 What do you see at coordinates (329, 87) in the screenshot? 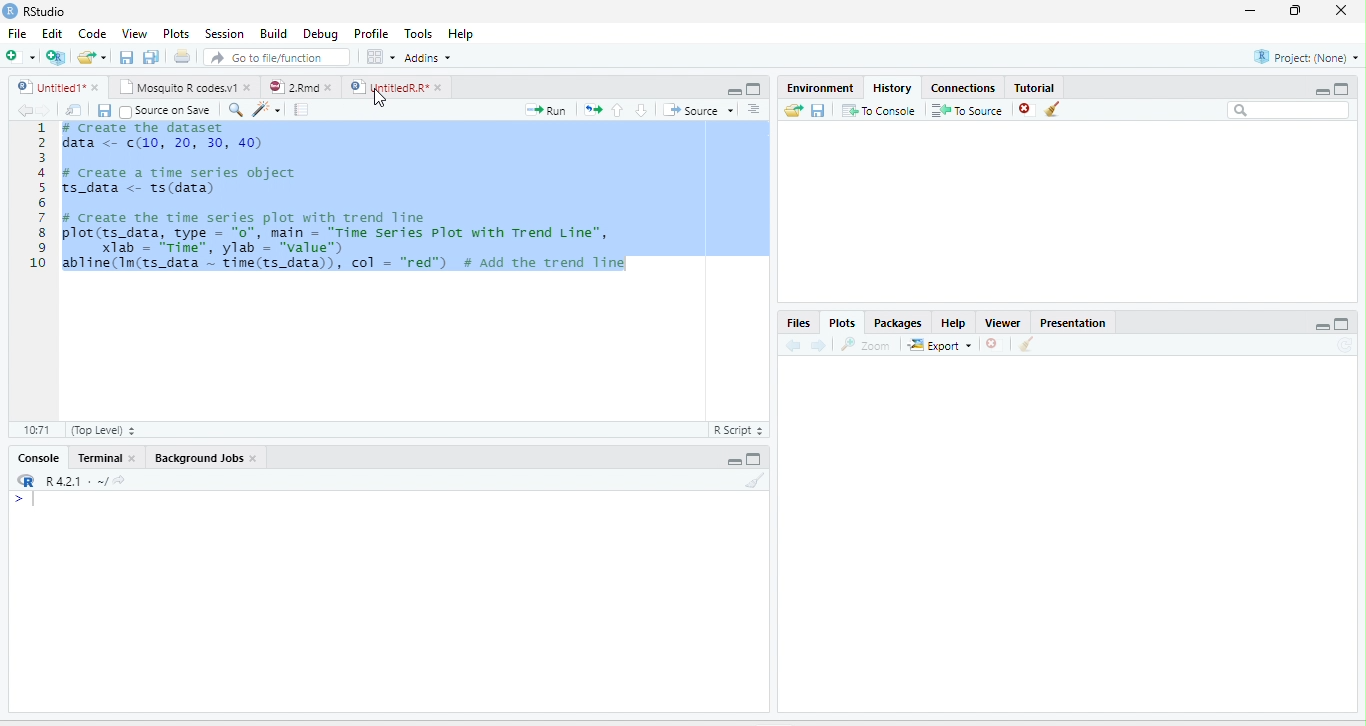
I see `close` at bounding box center [329, 87].